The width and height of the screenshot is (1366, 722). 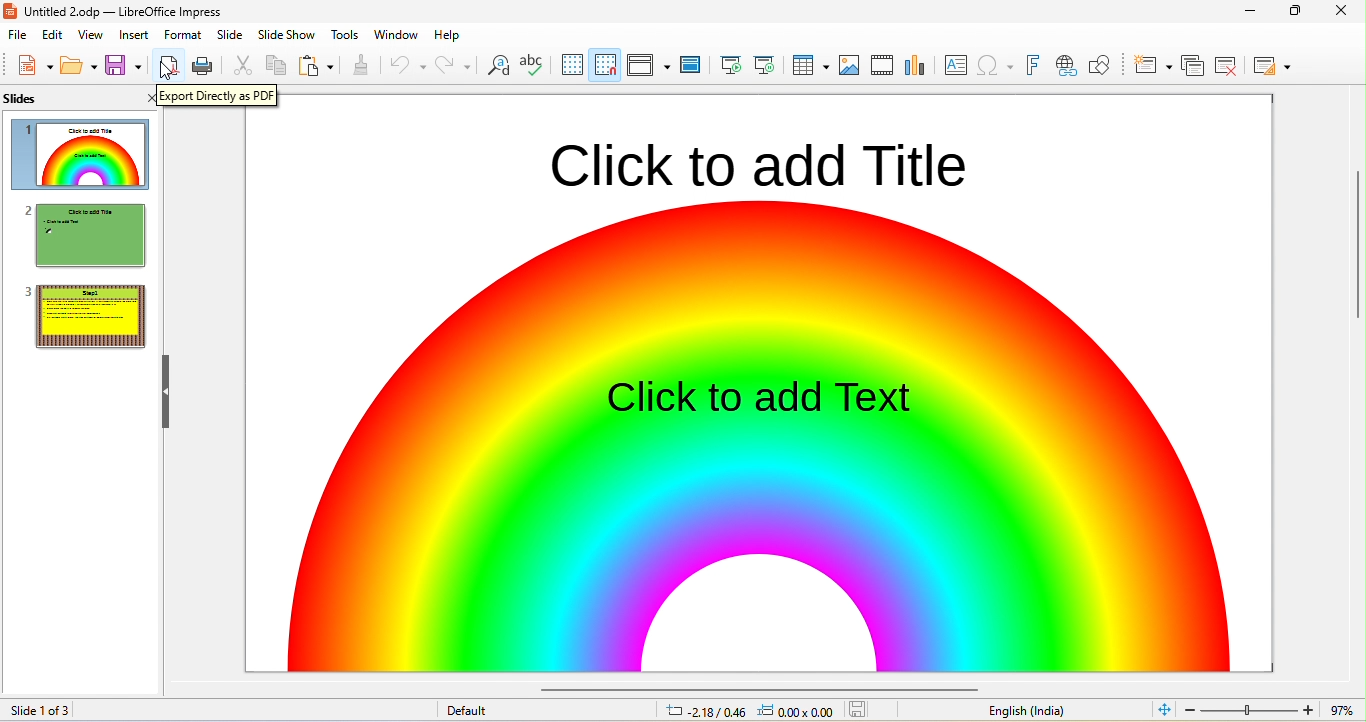 I want to click on print, so click(x=204, y=67).